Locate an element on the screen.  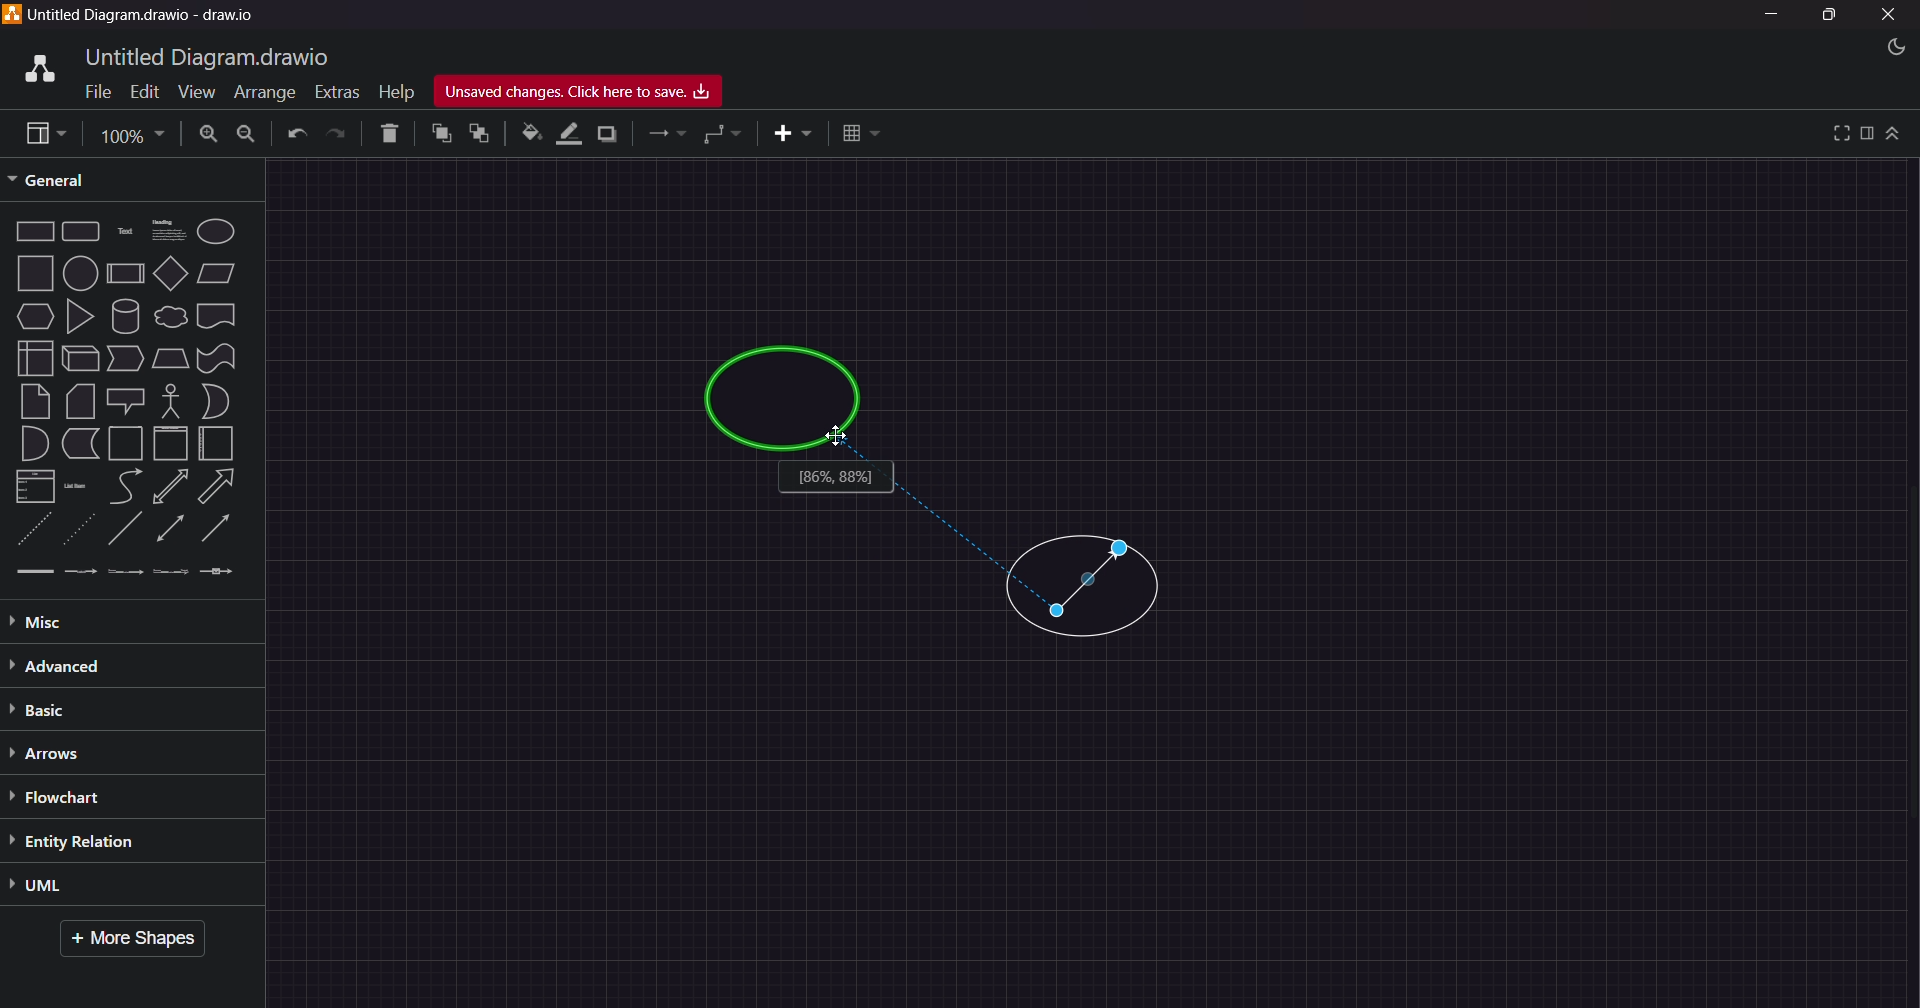
UML is located at coordinates (91, 887).